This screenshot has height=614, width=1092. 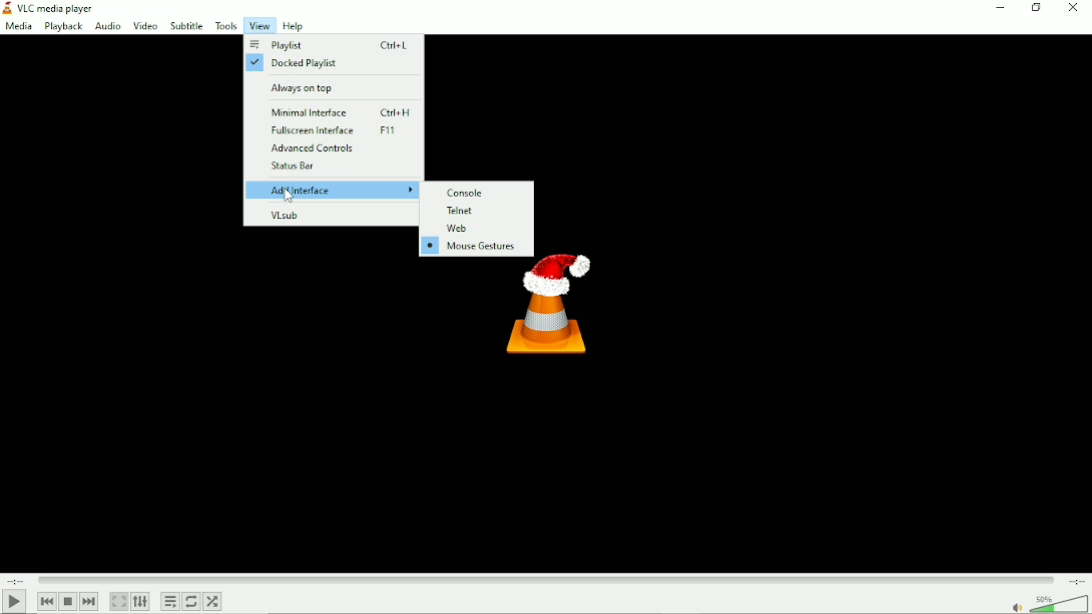 What do you see at coordinates (1047, 603) in the screenshot?
I see `Volume` at bounding box center [1047, 603].